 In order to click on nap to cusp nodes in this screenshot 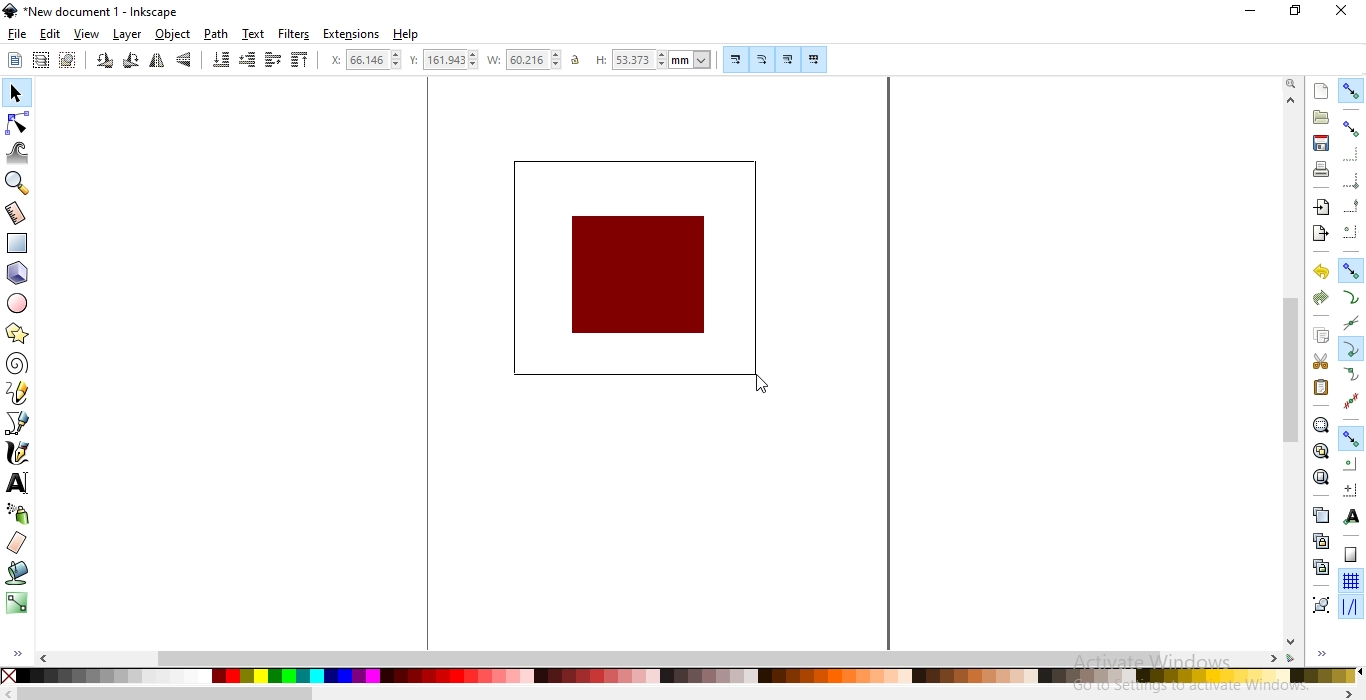, I will do `click(1349, 350)`.